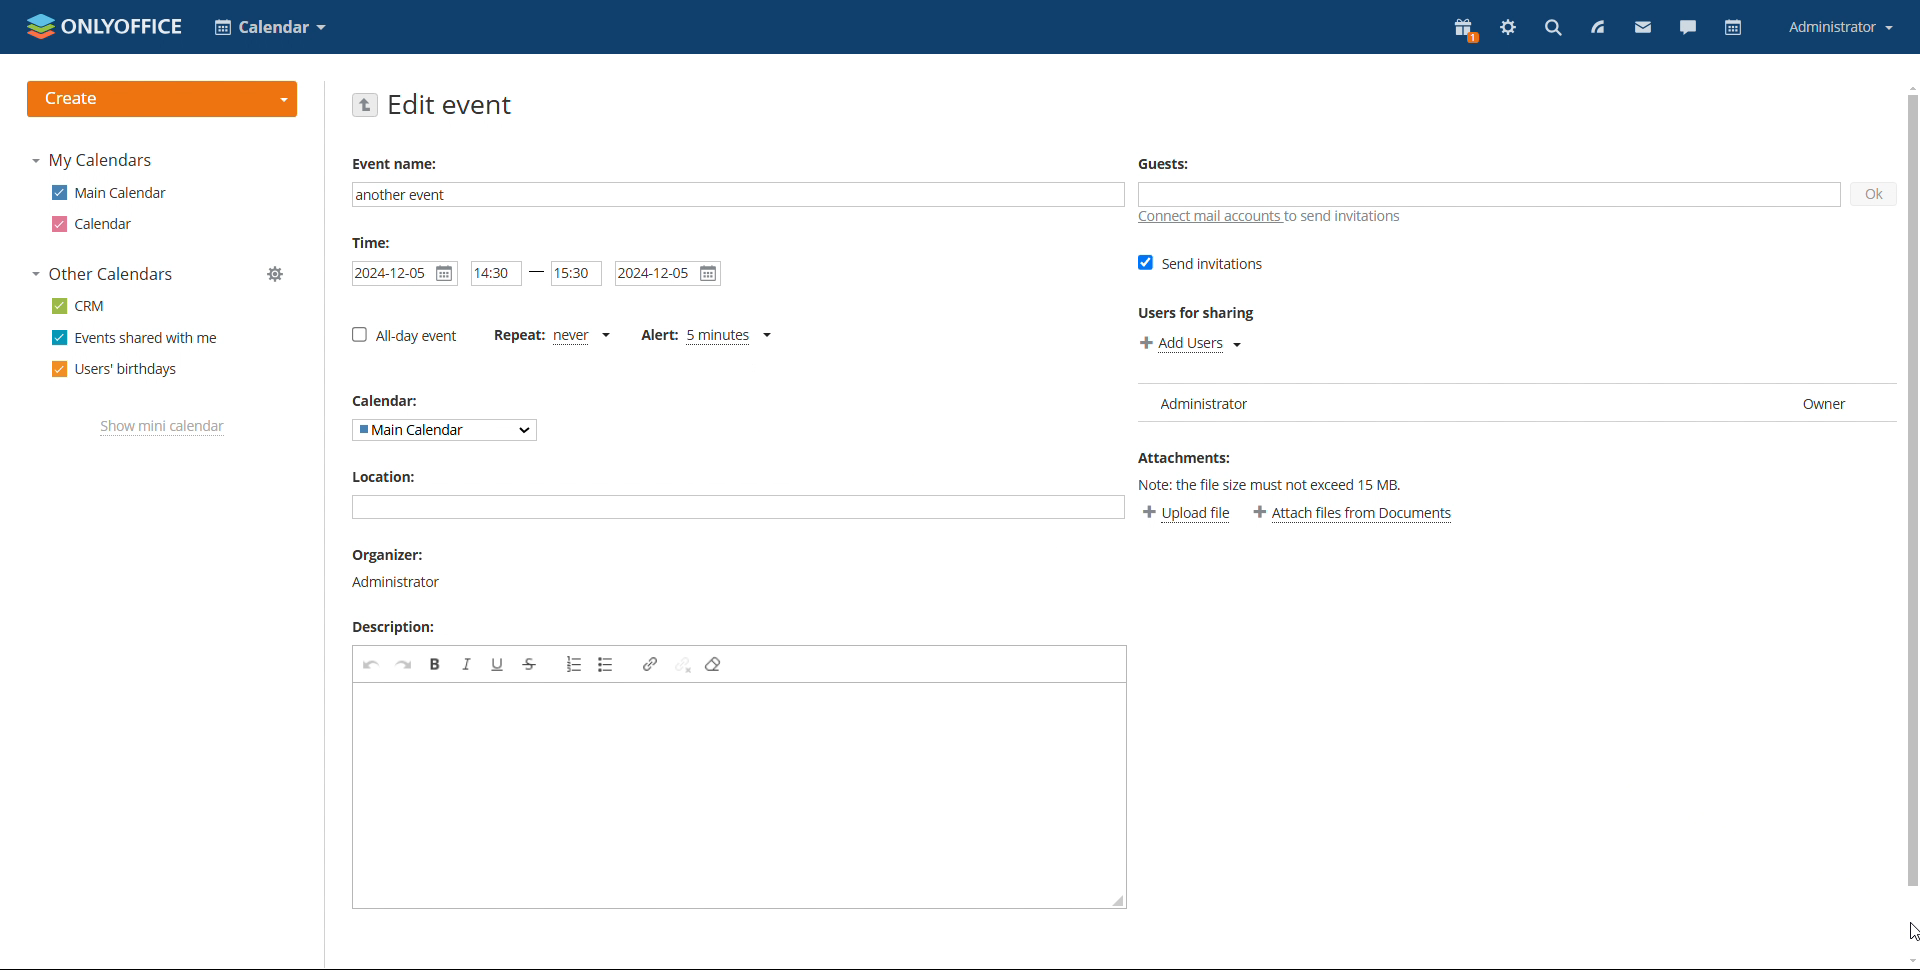  I want to click on Time:, so click(372, 242).